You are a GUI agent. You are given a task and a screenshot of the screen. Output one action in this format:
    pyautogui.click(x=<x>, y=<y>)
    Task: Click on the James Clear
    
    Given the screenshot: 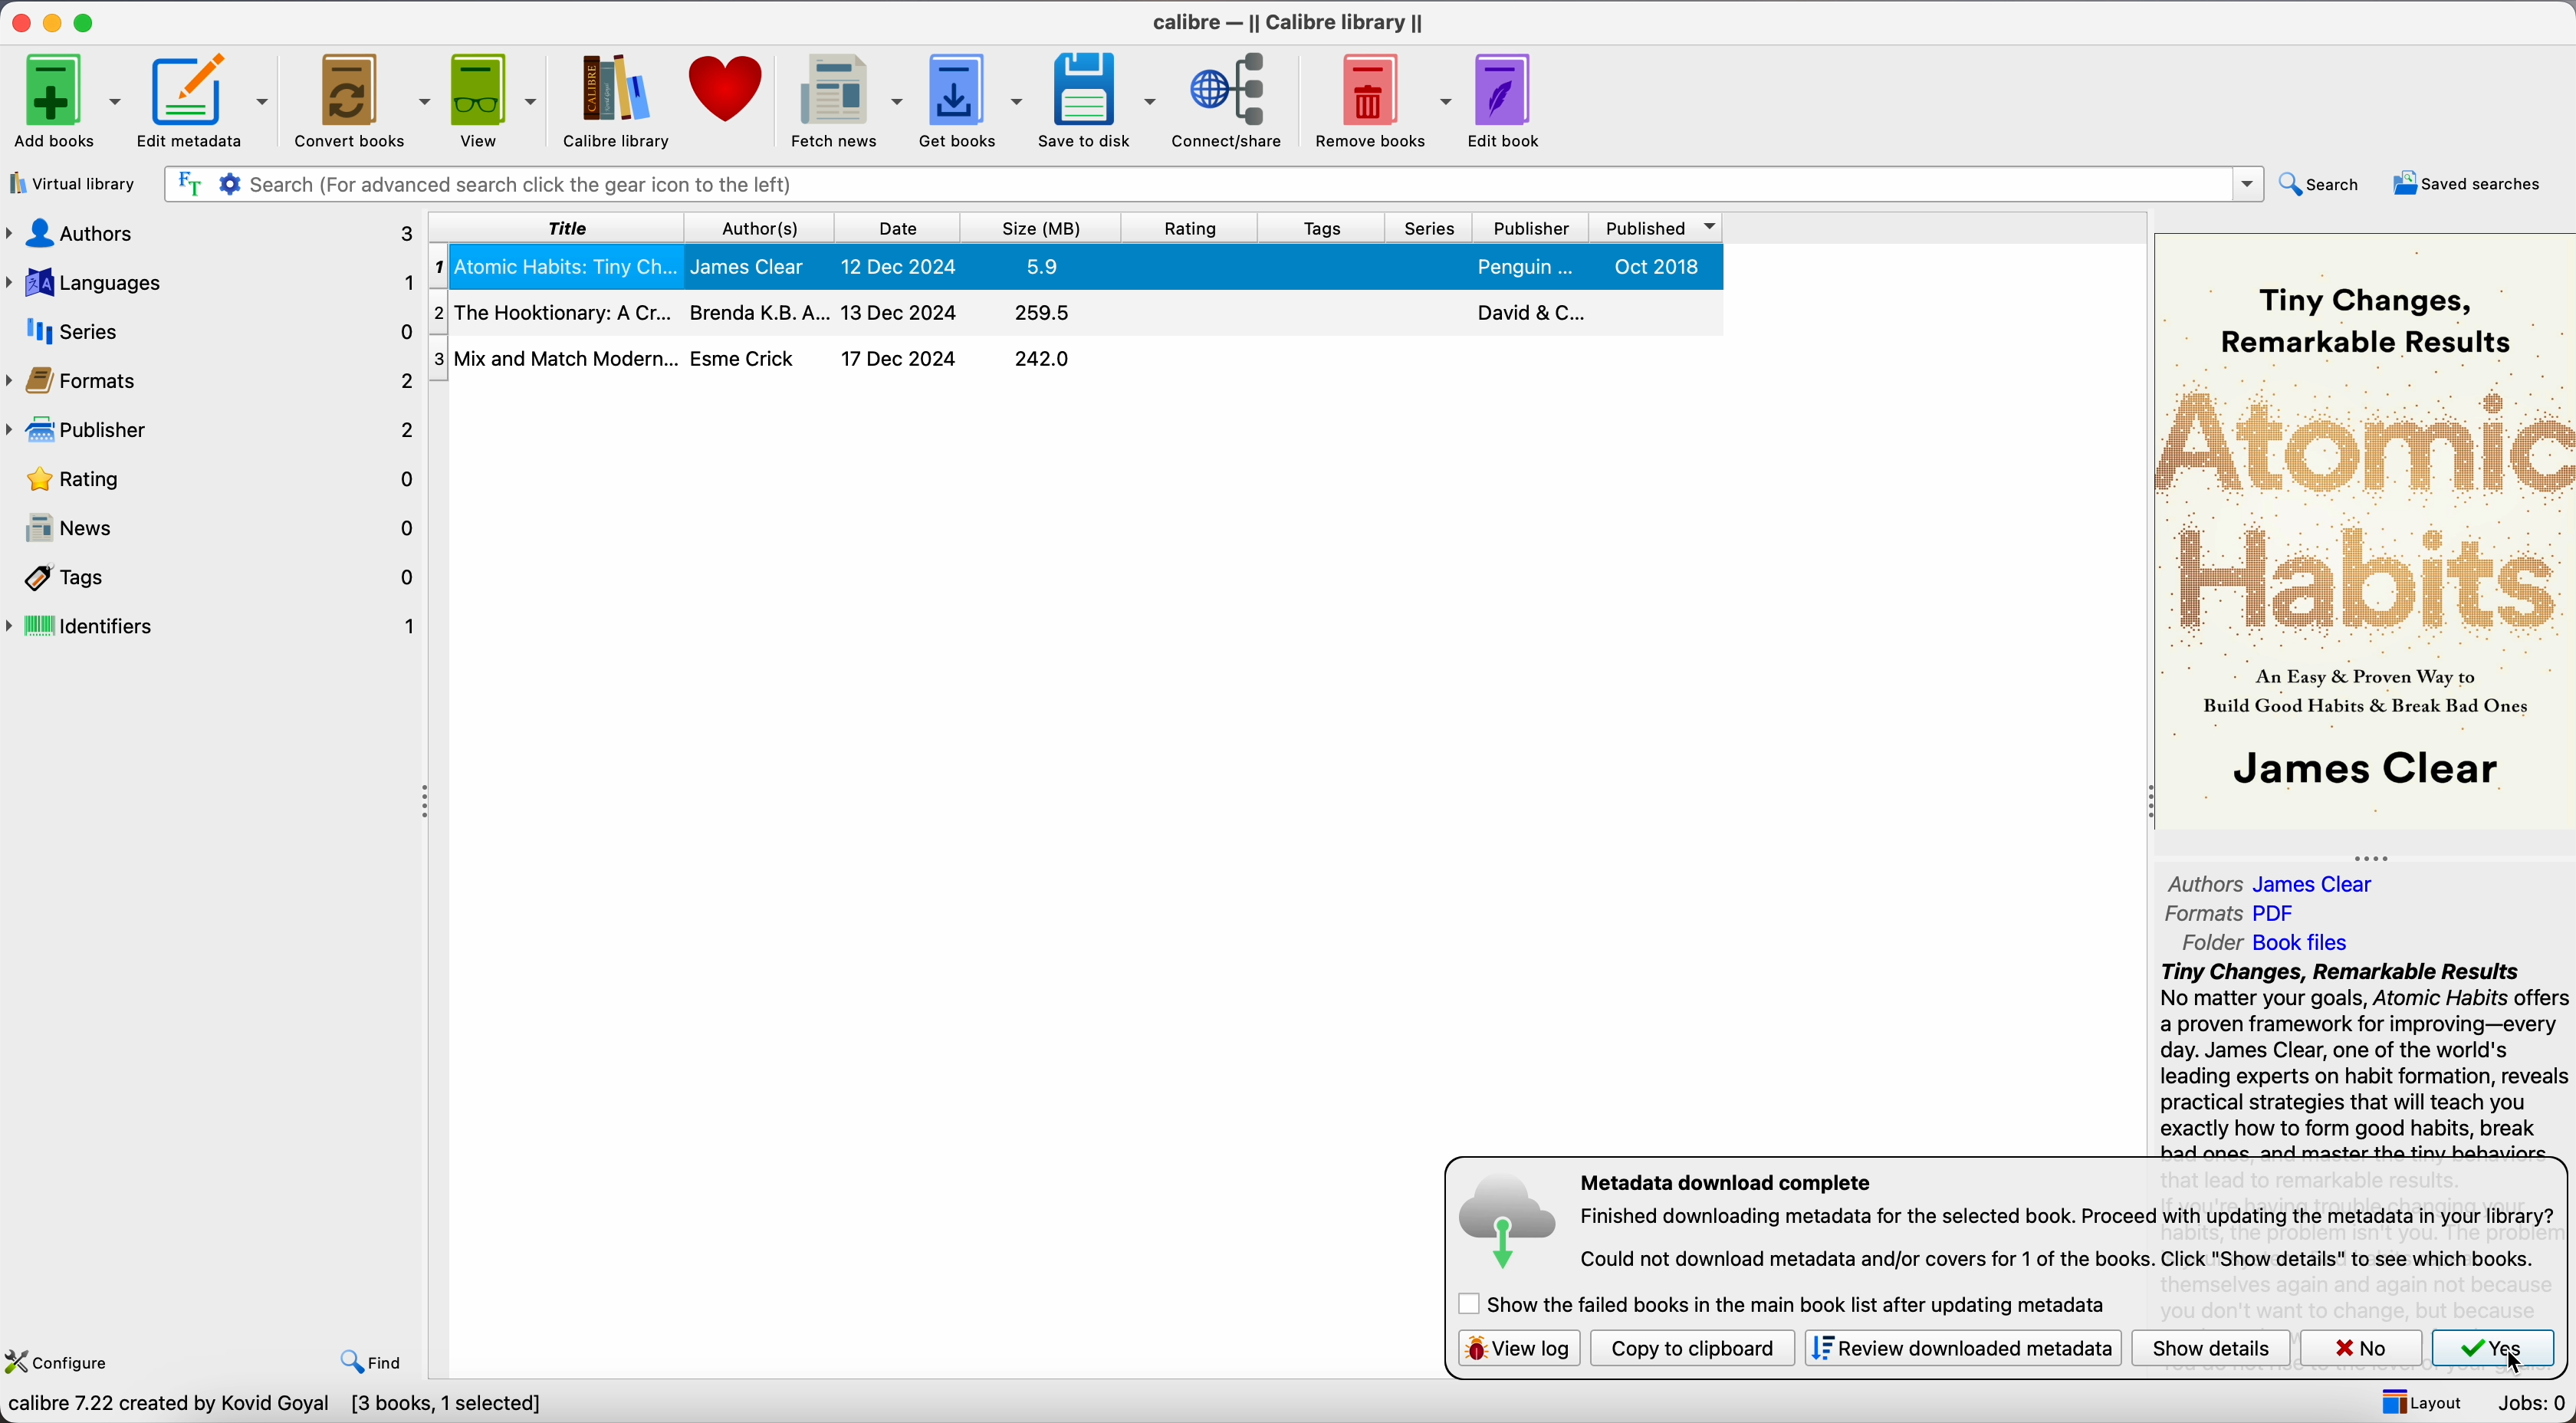 What is the action you would take?
    pyautogui.click(x=754, y=266)
    